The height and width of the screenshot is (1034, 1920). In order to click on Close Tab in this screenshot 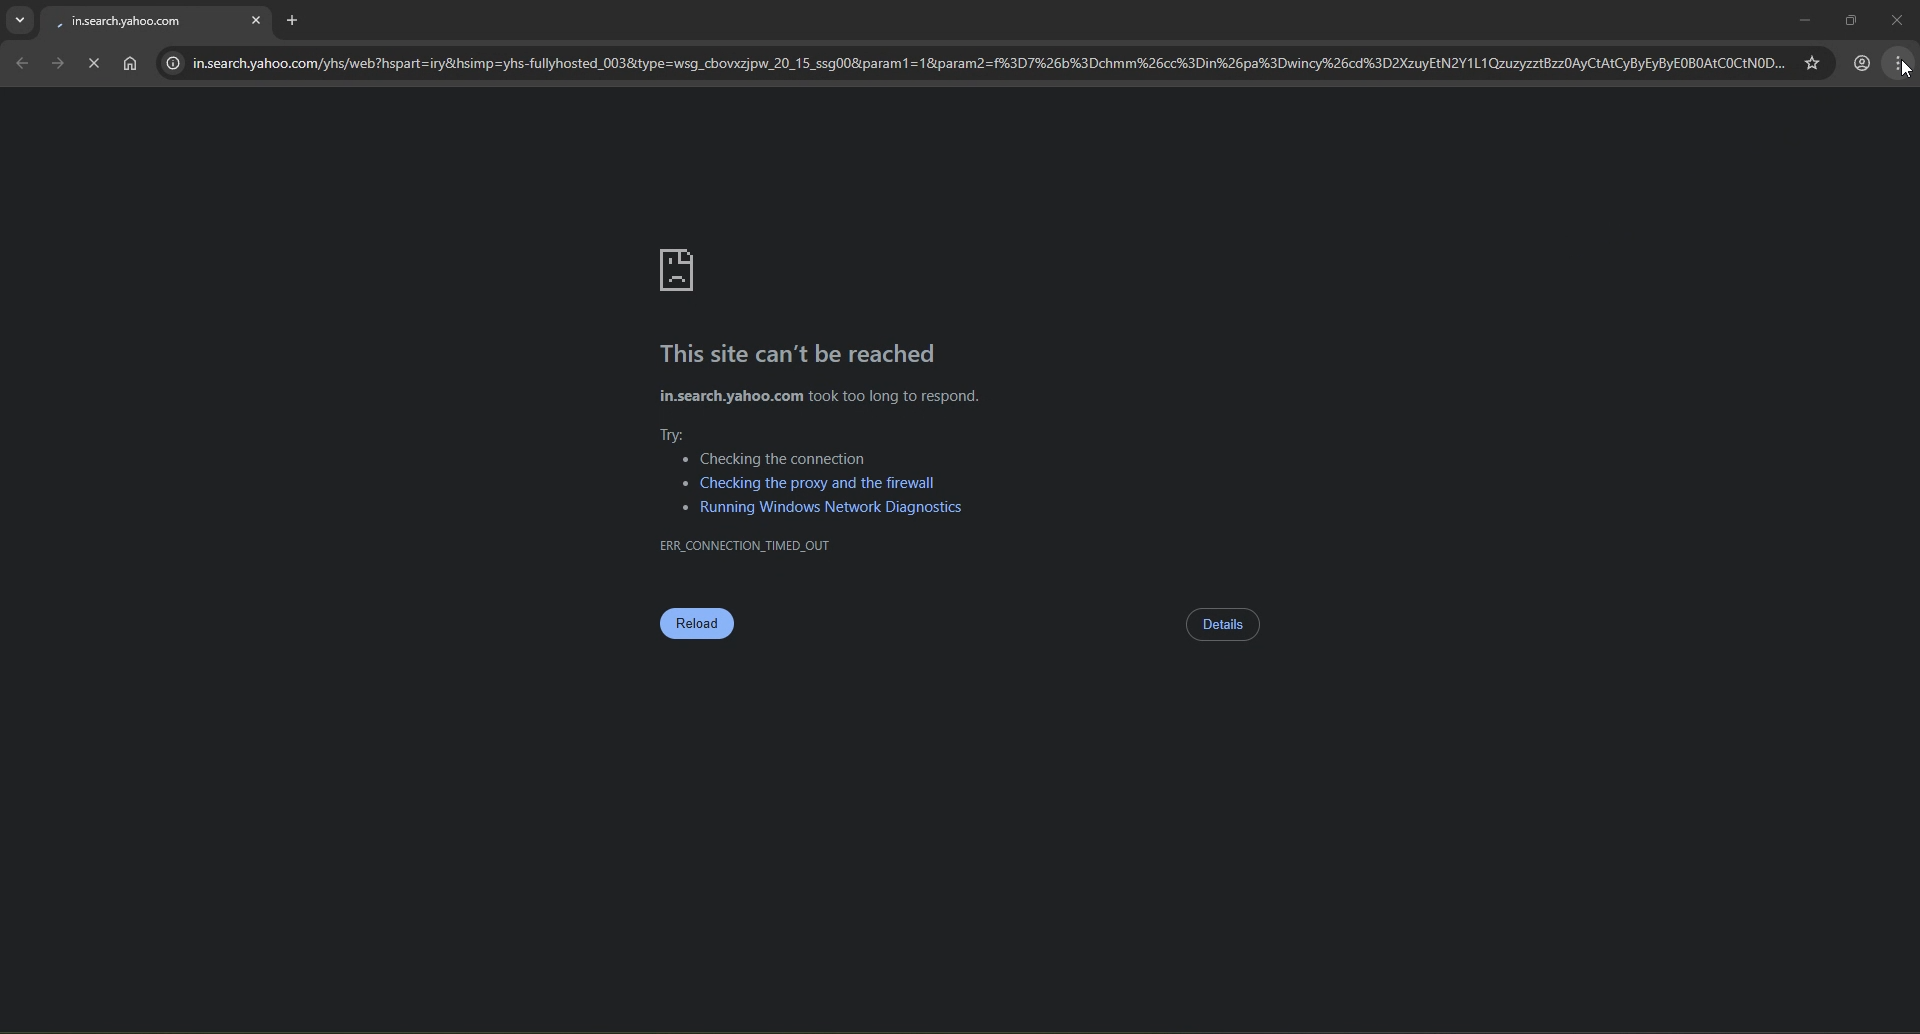, I will do `click(257, 17)`.